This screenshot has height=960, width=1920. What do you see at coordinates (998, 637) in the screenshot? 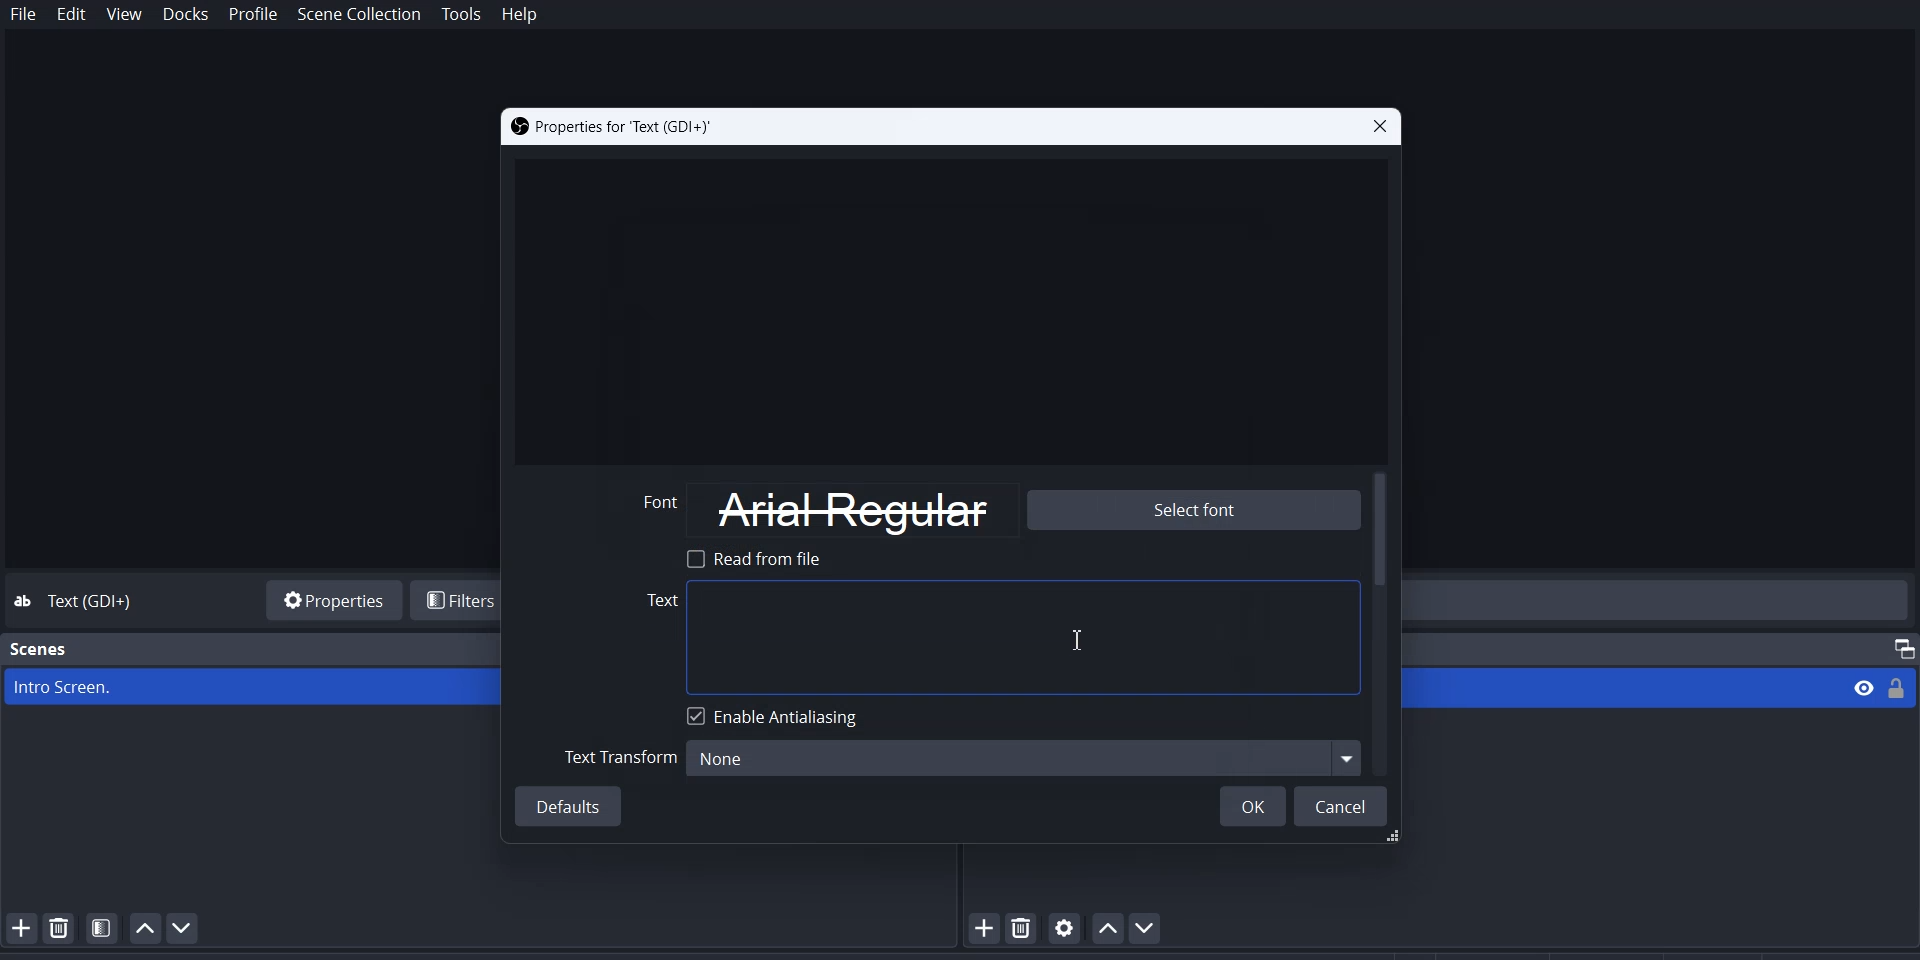
I see `Add Text` at bounding box center [998, 637].